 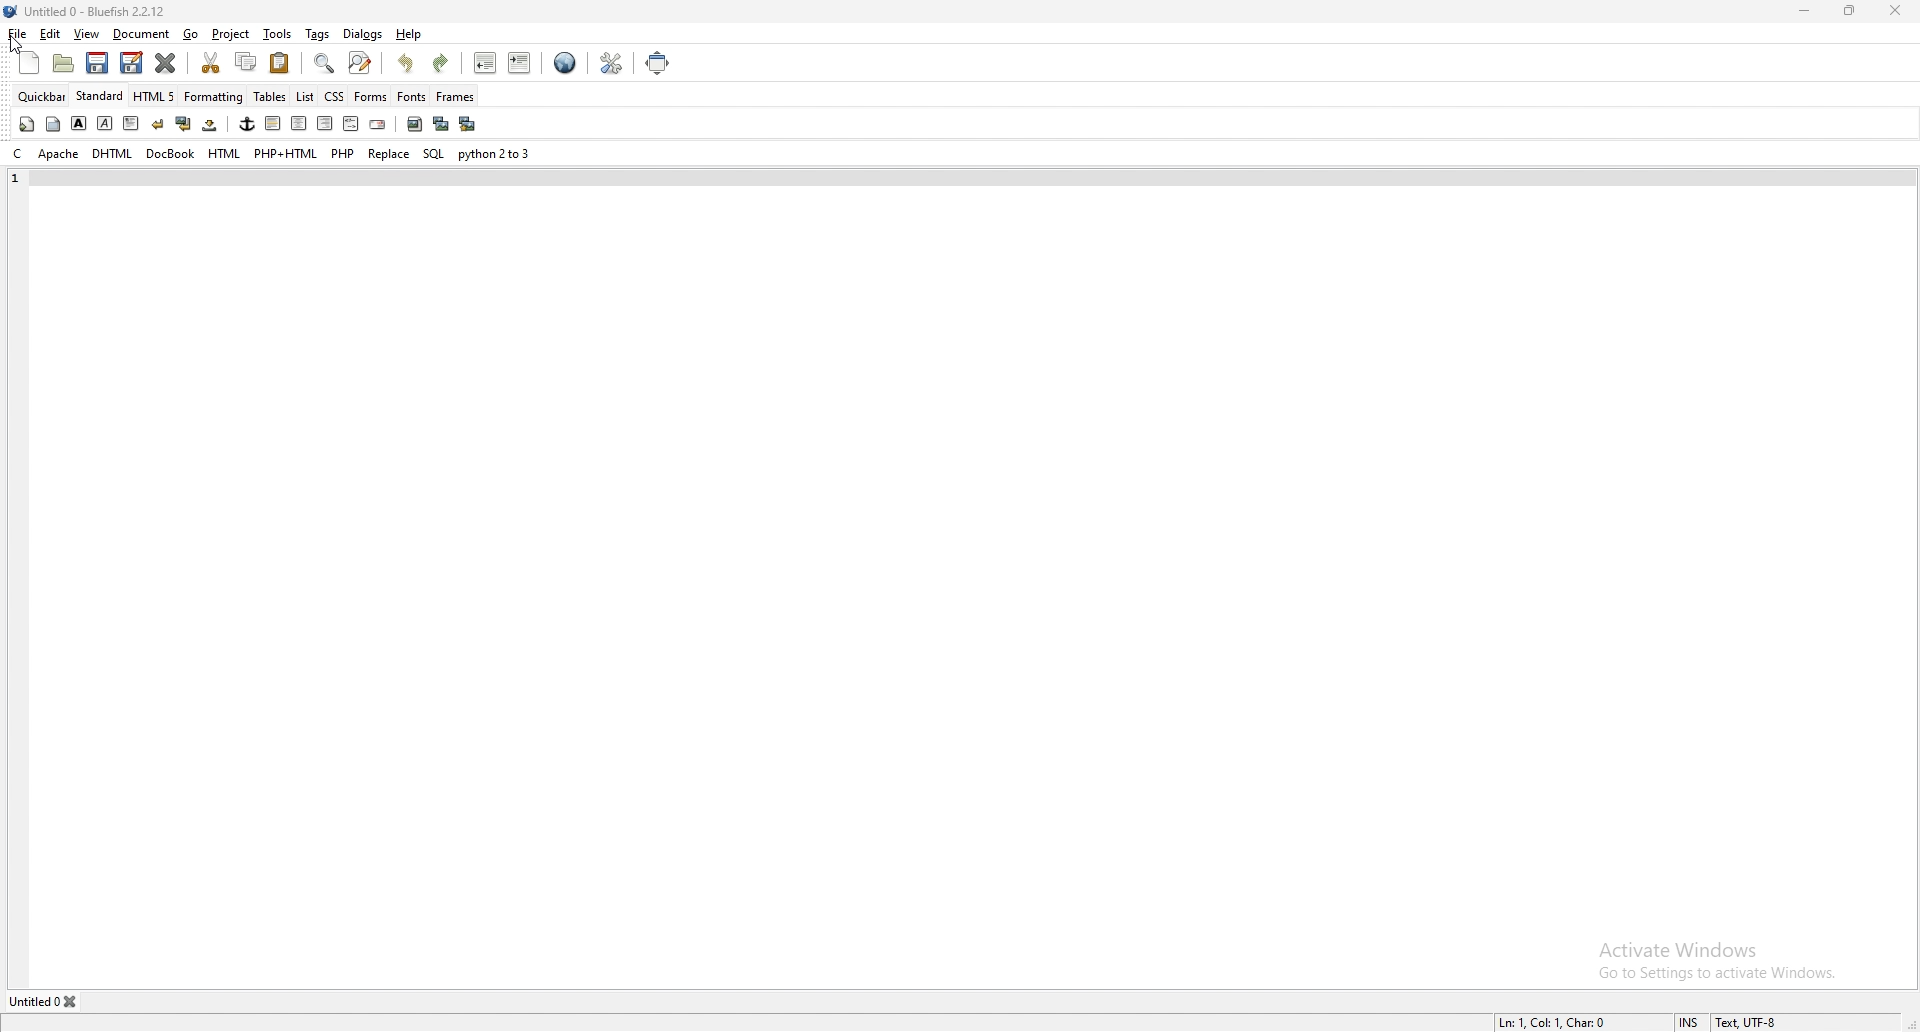 I want to click on advanced find and replace, so click(x=361, y=62).